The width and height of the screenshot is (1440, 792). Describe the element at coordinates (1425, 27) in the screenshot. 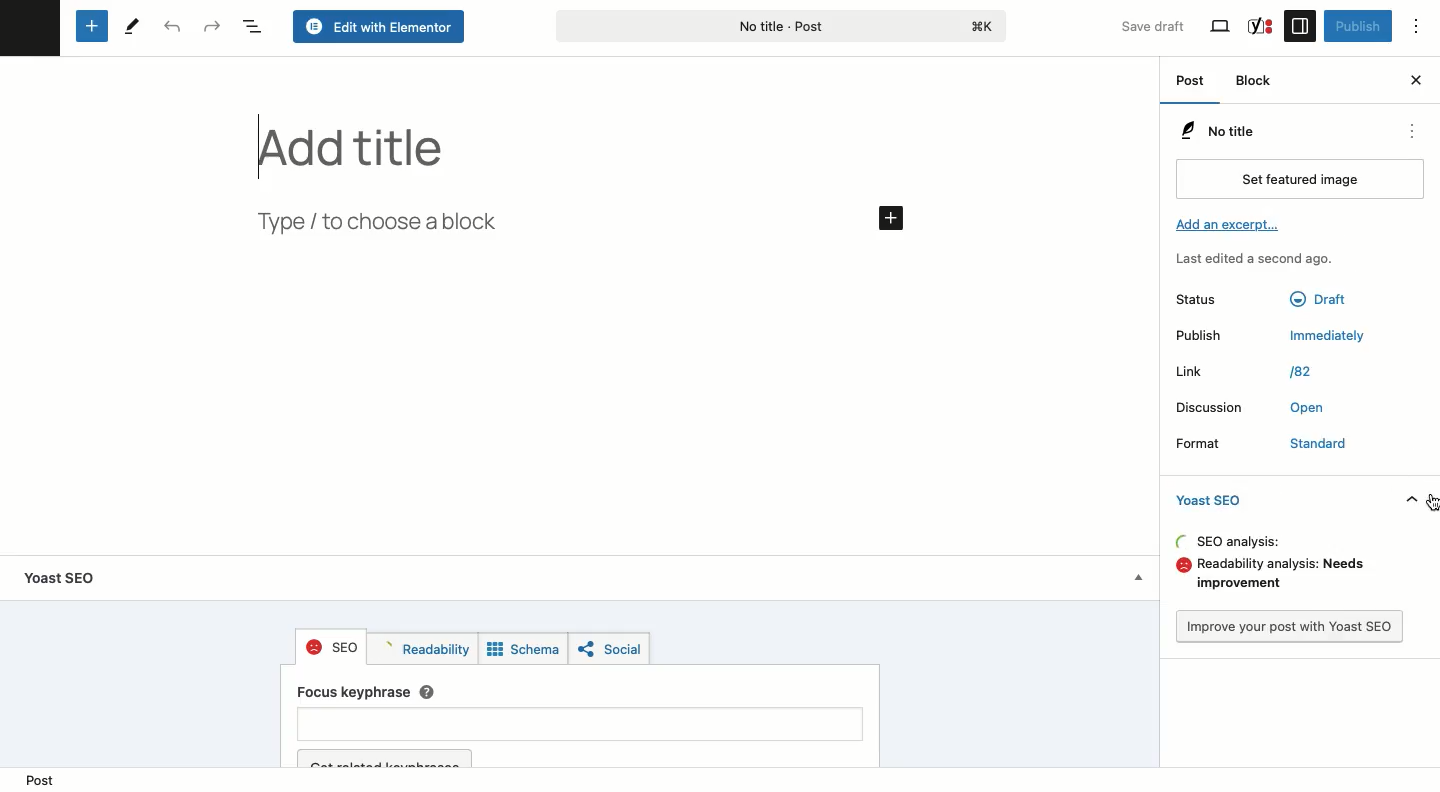

I see `Options` at that location.